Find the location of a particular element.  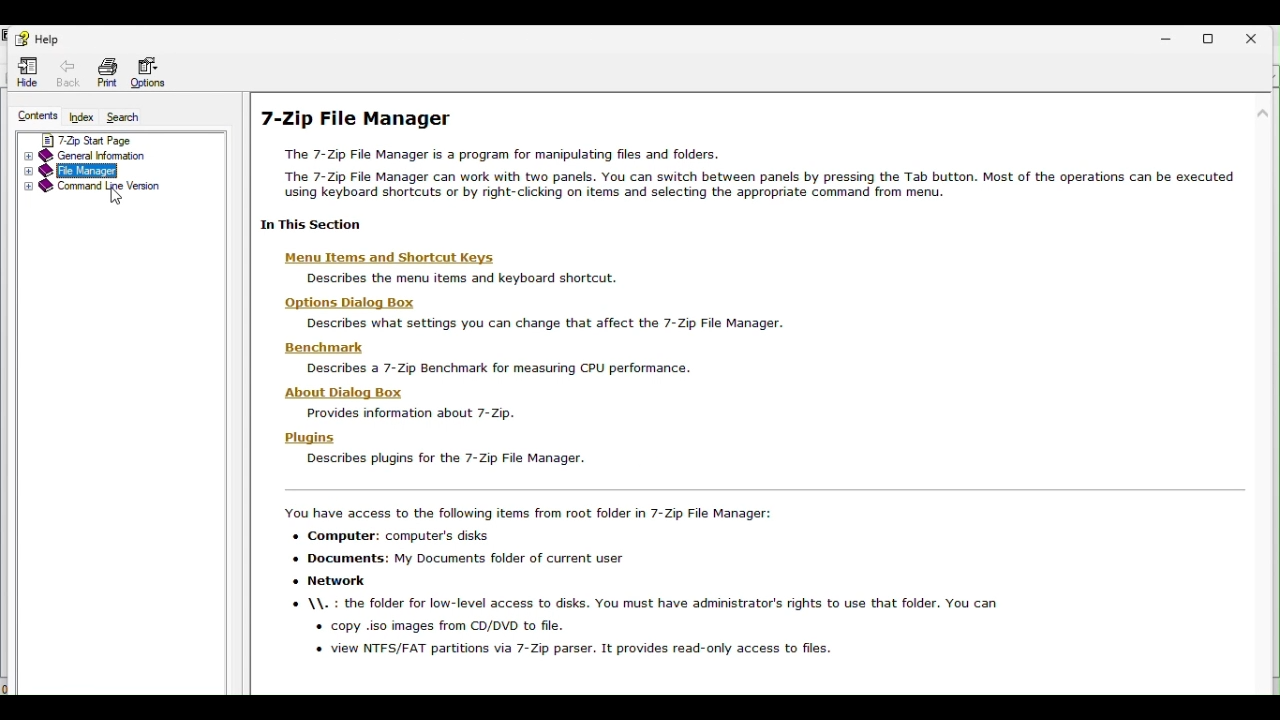

| Describes a 7-Zip Benchmark for measuring CPU performance is located at coordinates (497, 369).